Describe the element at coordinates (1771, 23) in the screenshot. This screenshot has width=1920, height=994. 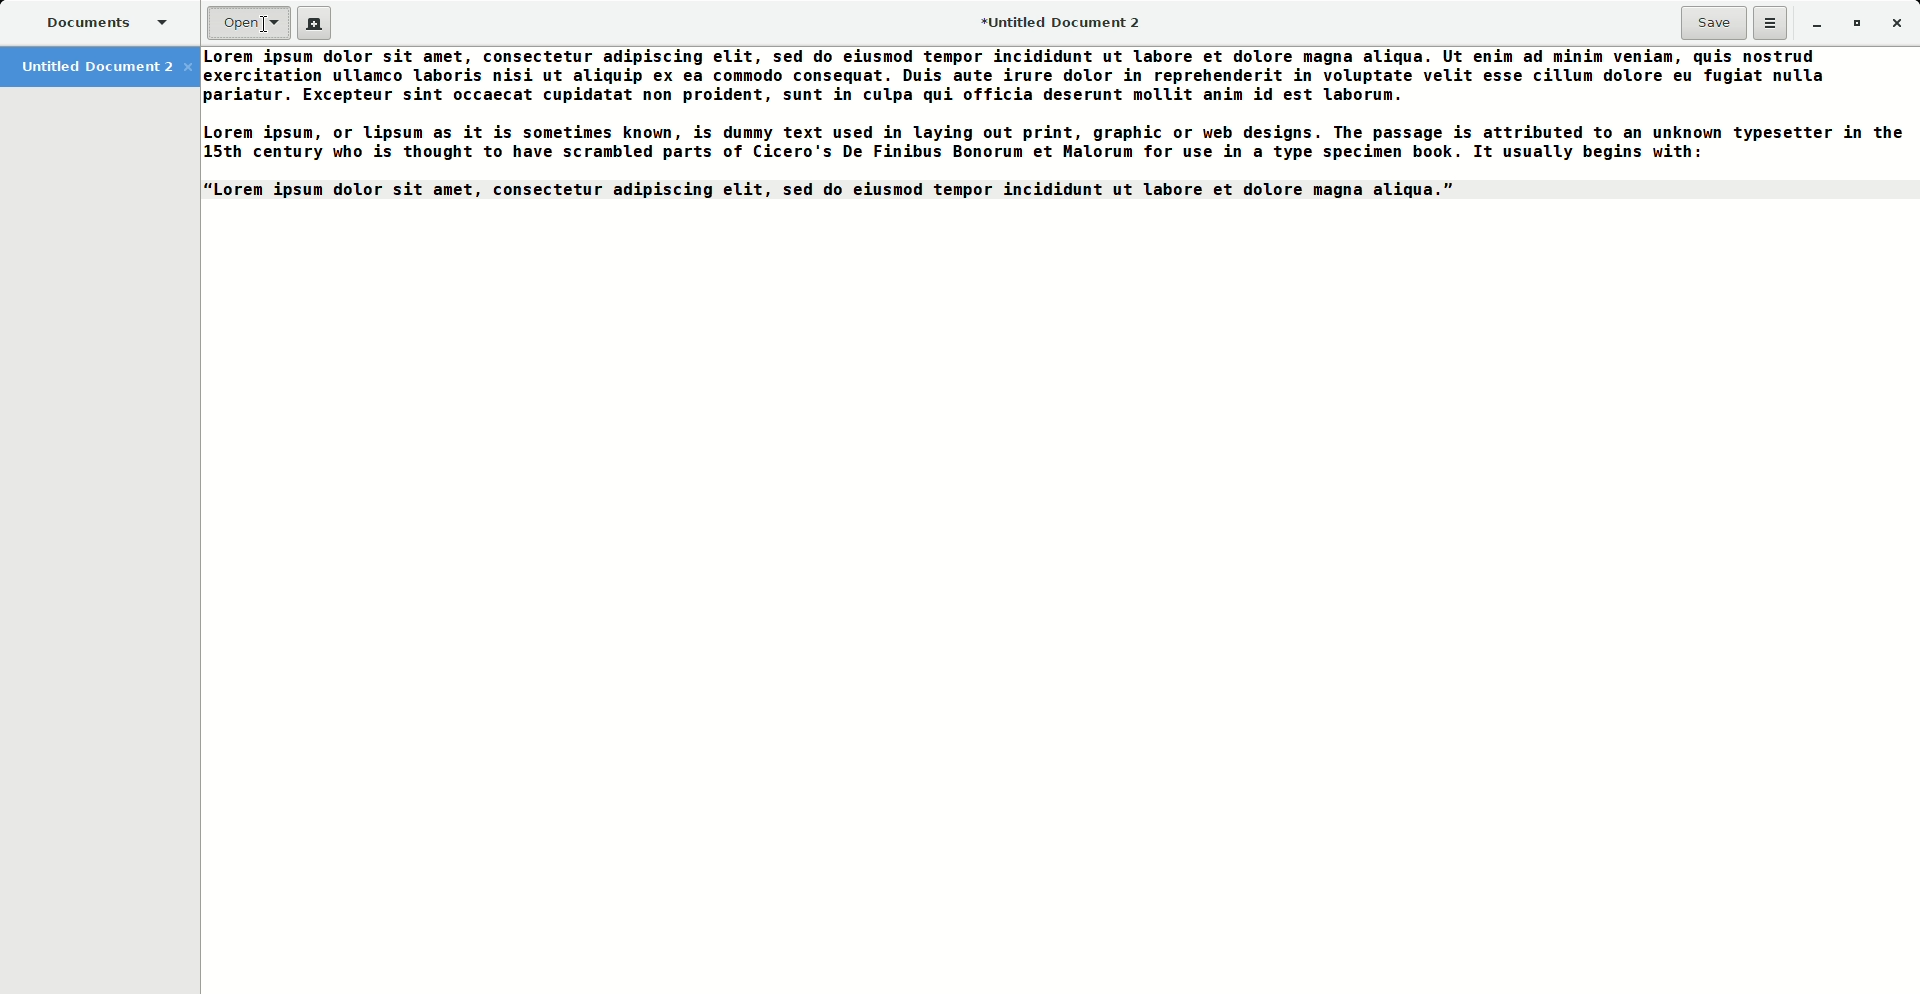
I see `Options` at that location.